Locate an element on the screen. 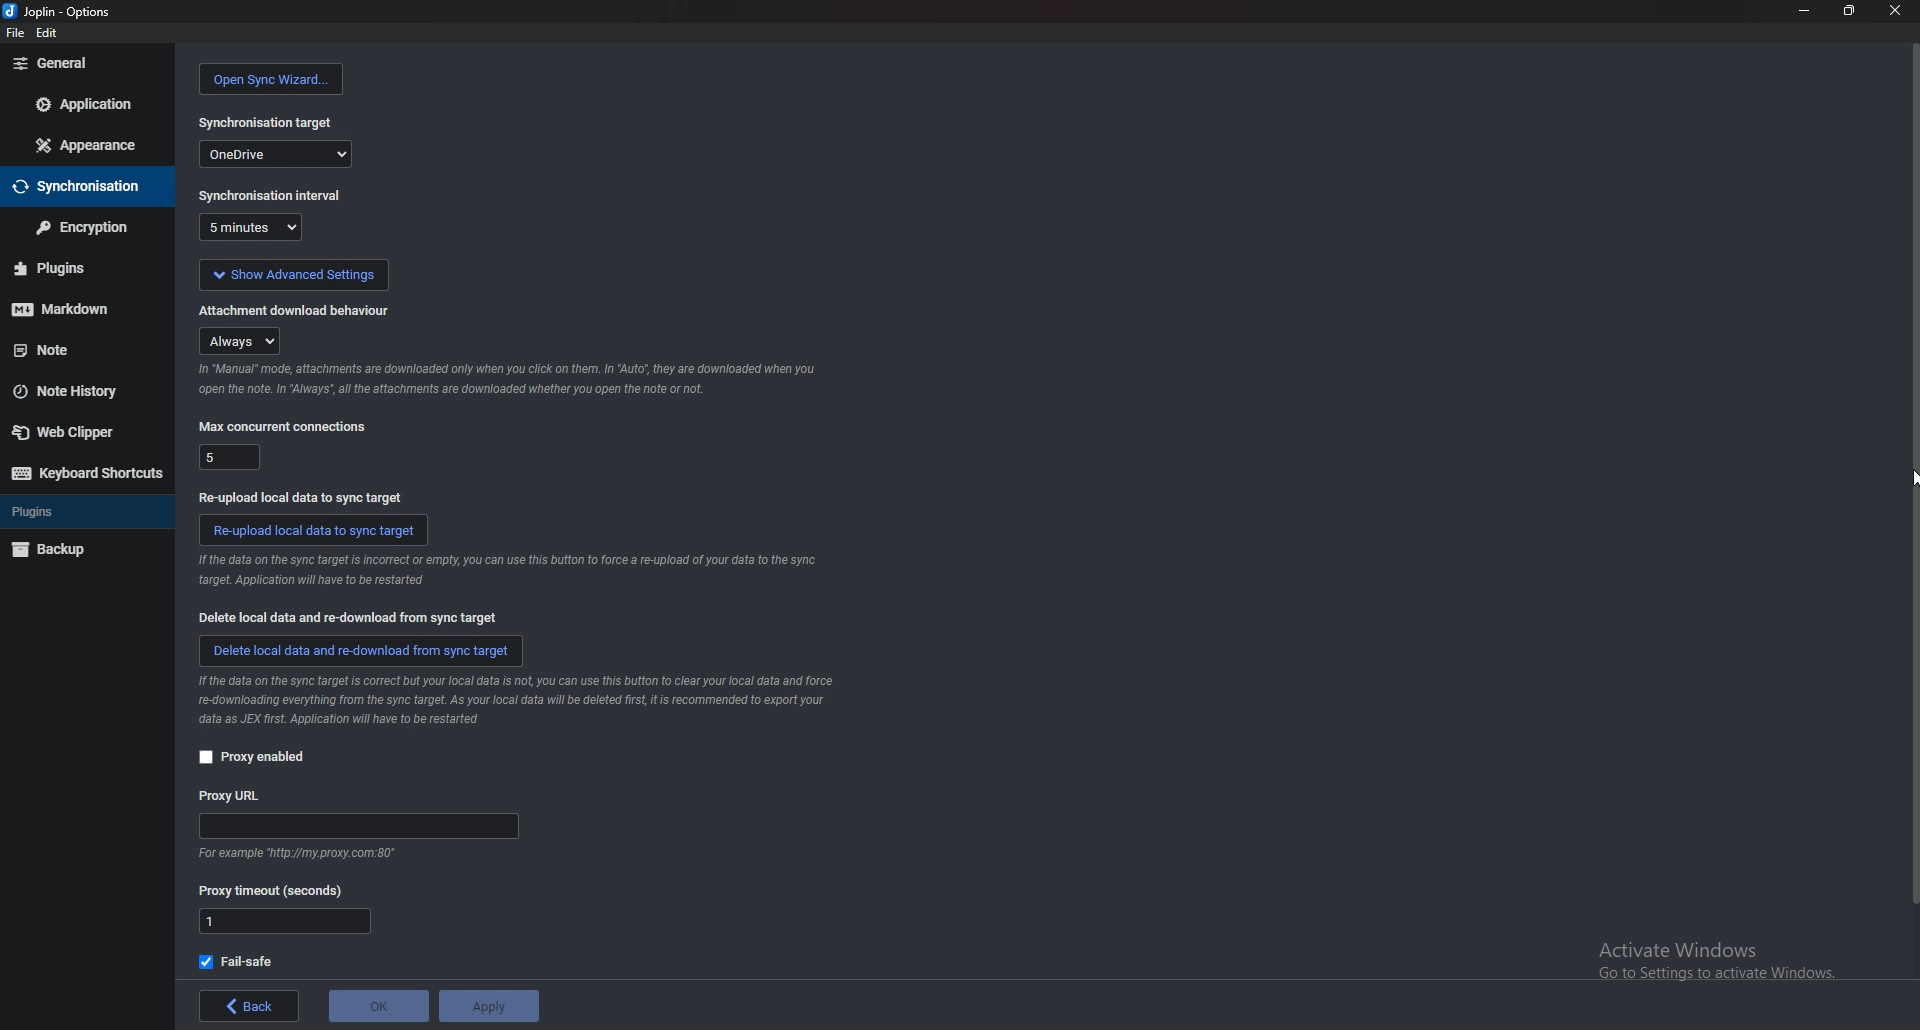 Image resolution: width=1920 pixels, height=1030 pixels. scroll bar is located at coordinates (1912, 472).